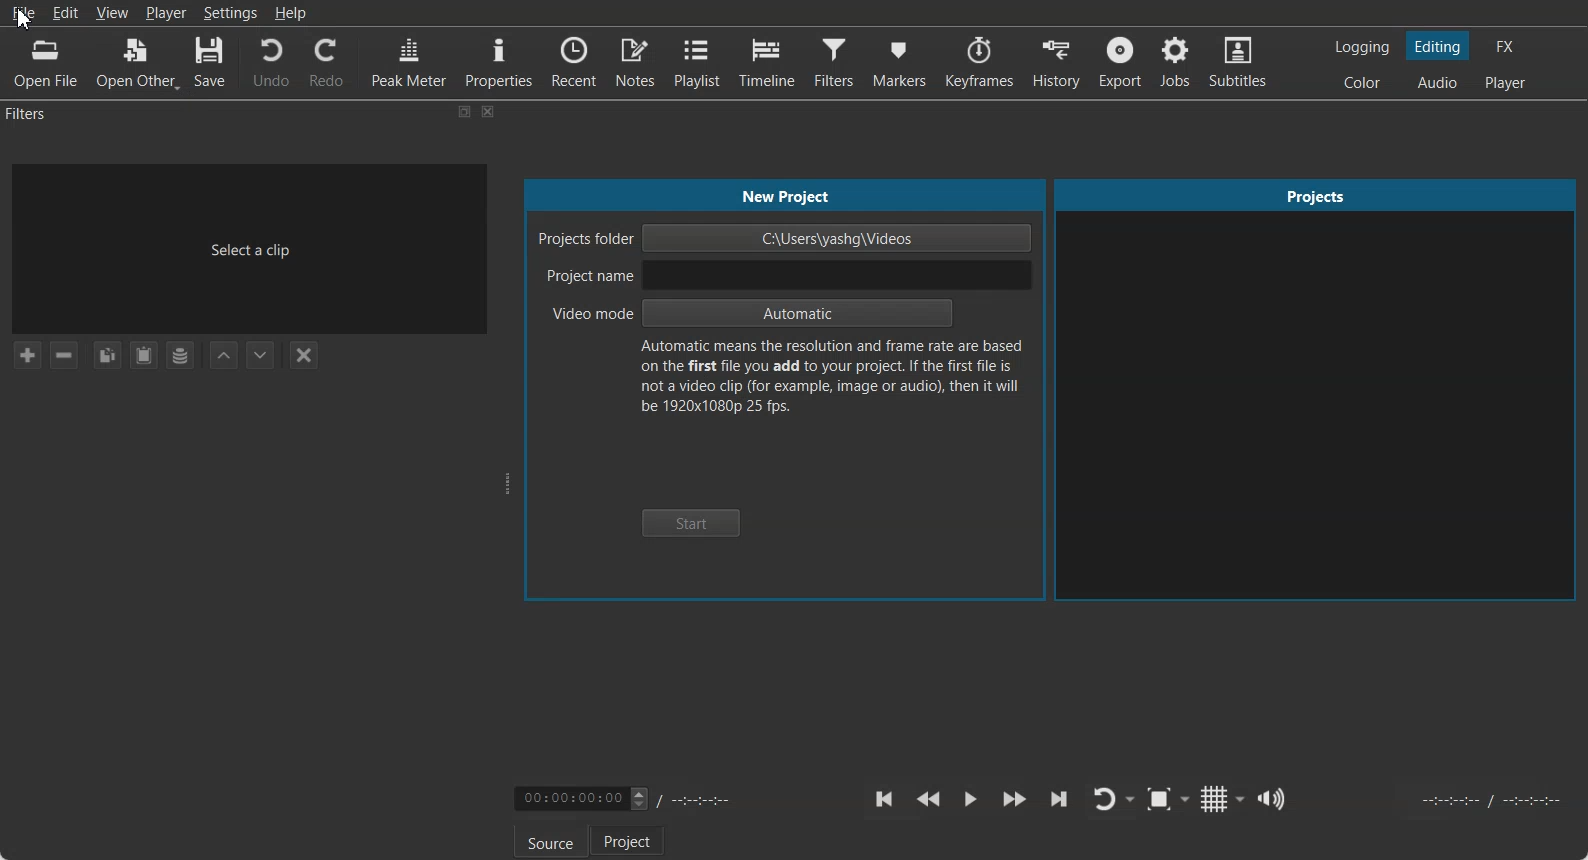  What do you see at coordinates (1187, 798) in the screenshot?
I see `Drop down box` at bounding box center [1187, 798].